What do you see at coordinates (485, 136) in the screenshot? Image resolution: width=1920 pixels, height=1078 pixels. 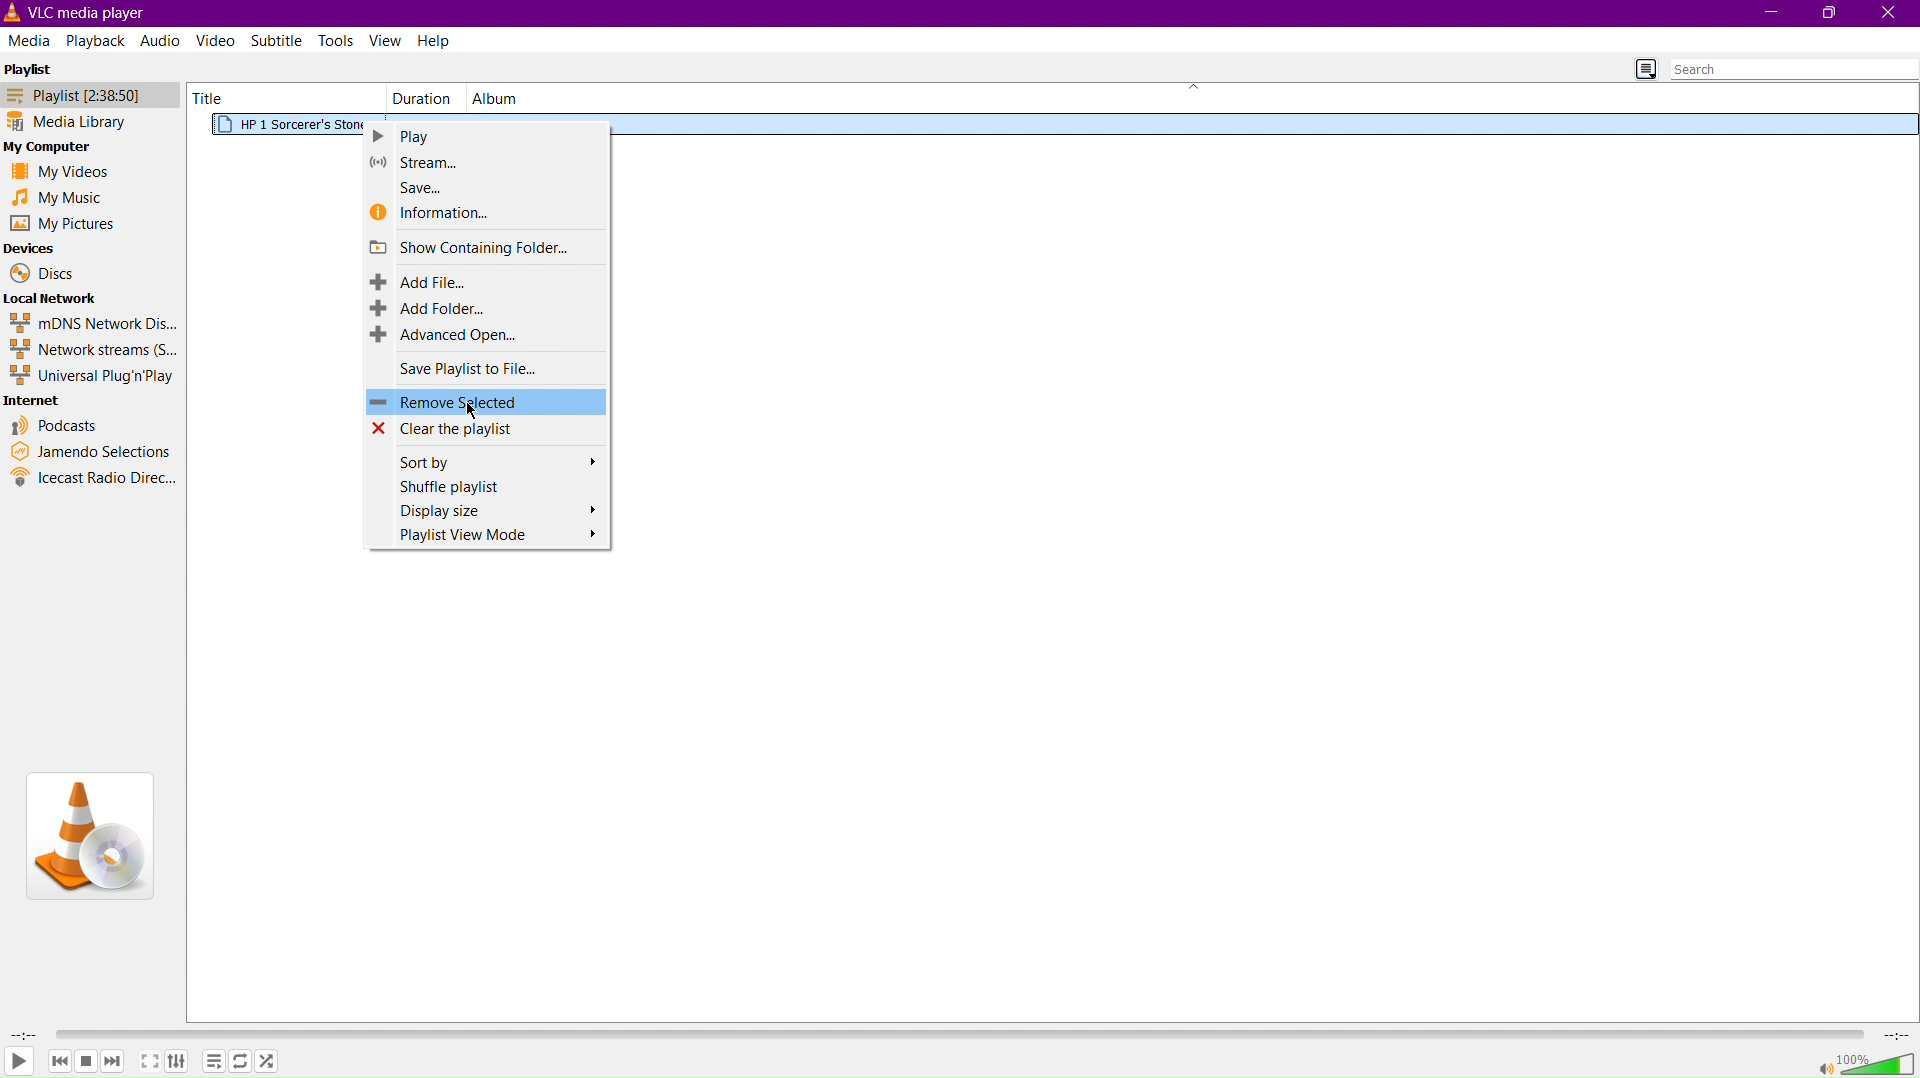 I see `Play` at bounding box center [485, 136].